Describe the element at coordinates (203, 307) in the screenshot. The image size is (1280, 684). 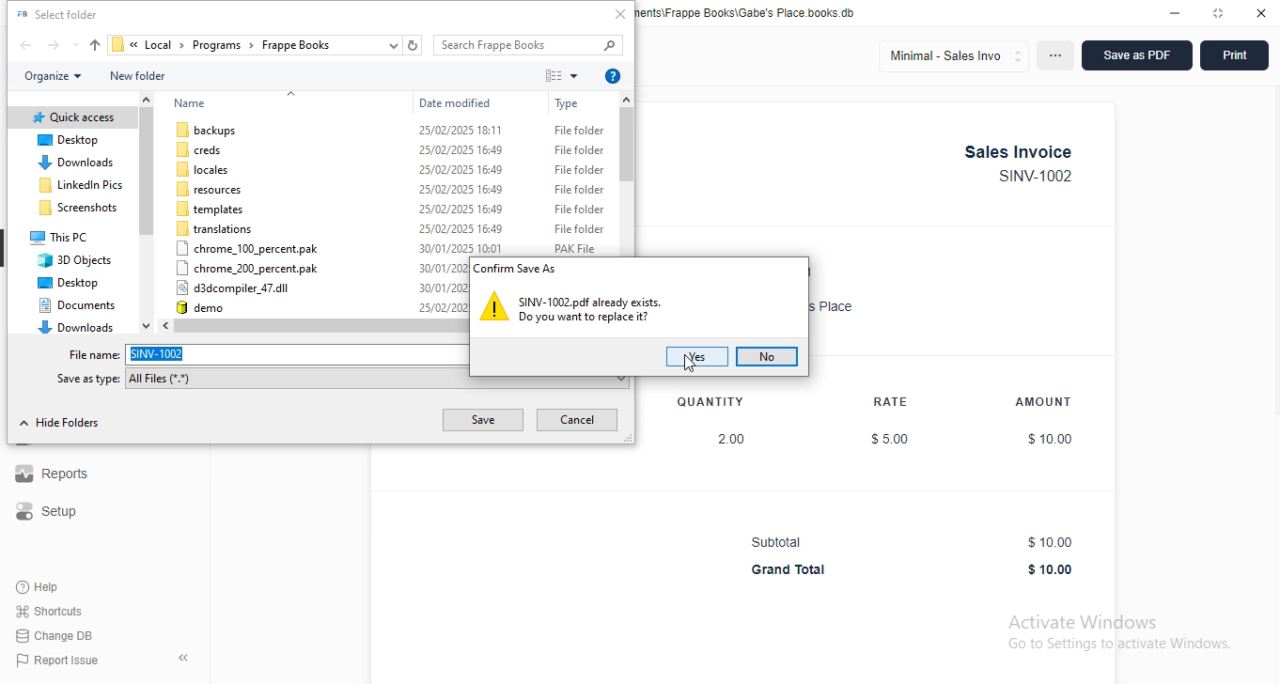
I see `demo` at that location.